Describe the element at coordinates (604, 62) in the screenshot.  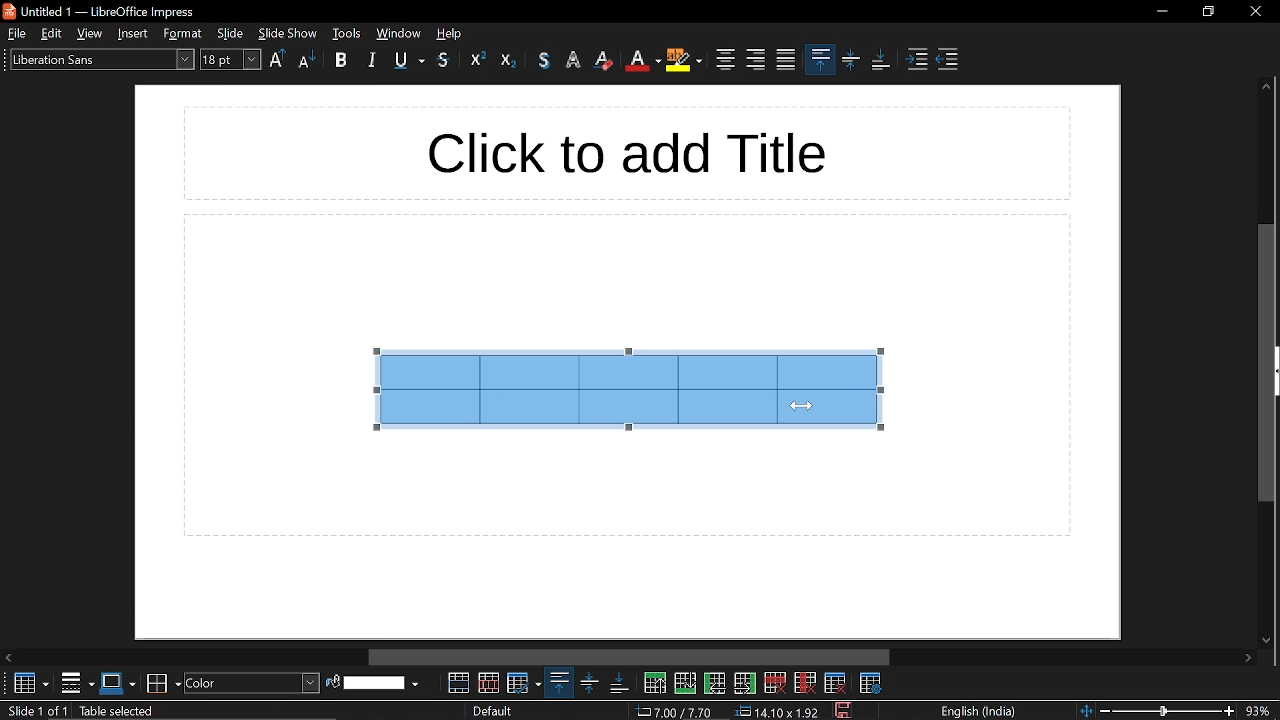
I see `eraser` at that location.